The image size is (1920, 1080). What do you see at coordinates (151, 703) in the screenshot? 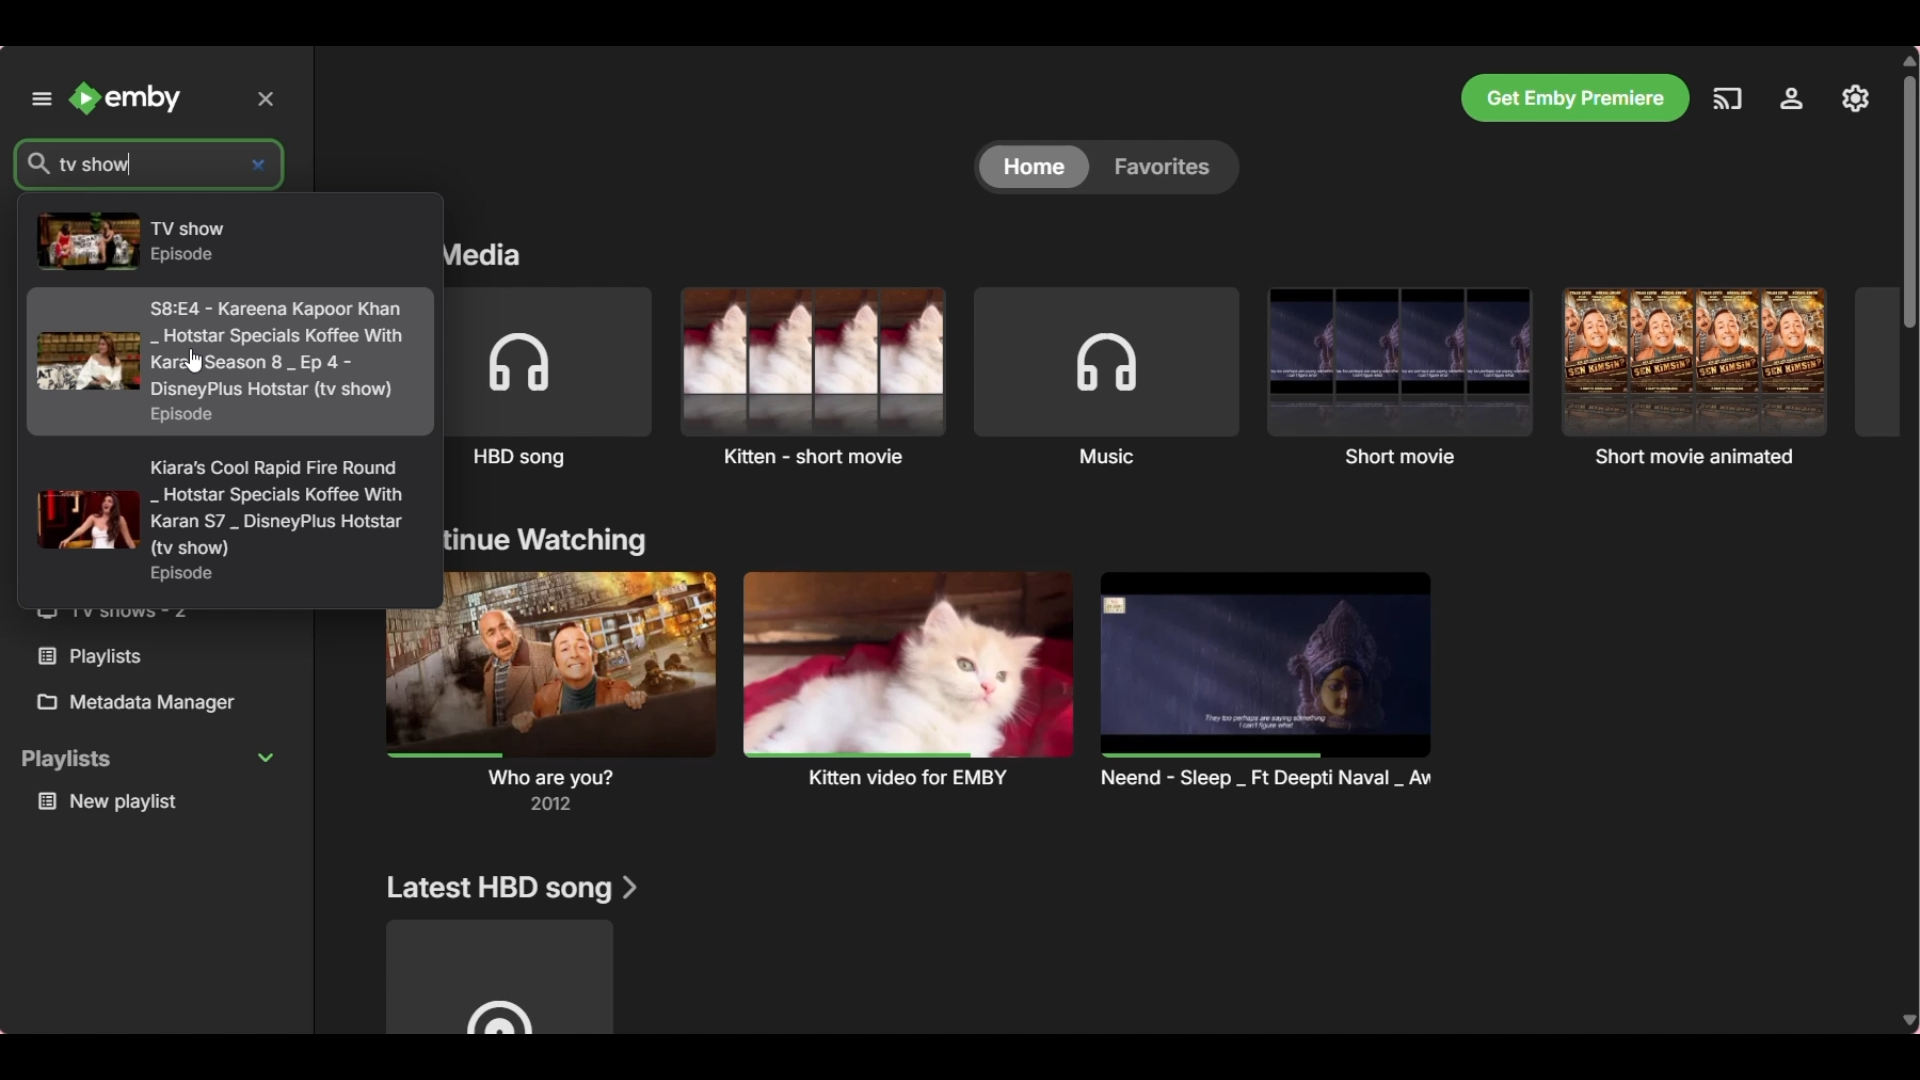
I see `Metadata manager` at bounding box center [151, 703].